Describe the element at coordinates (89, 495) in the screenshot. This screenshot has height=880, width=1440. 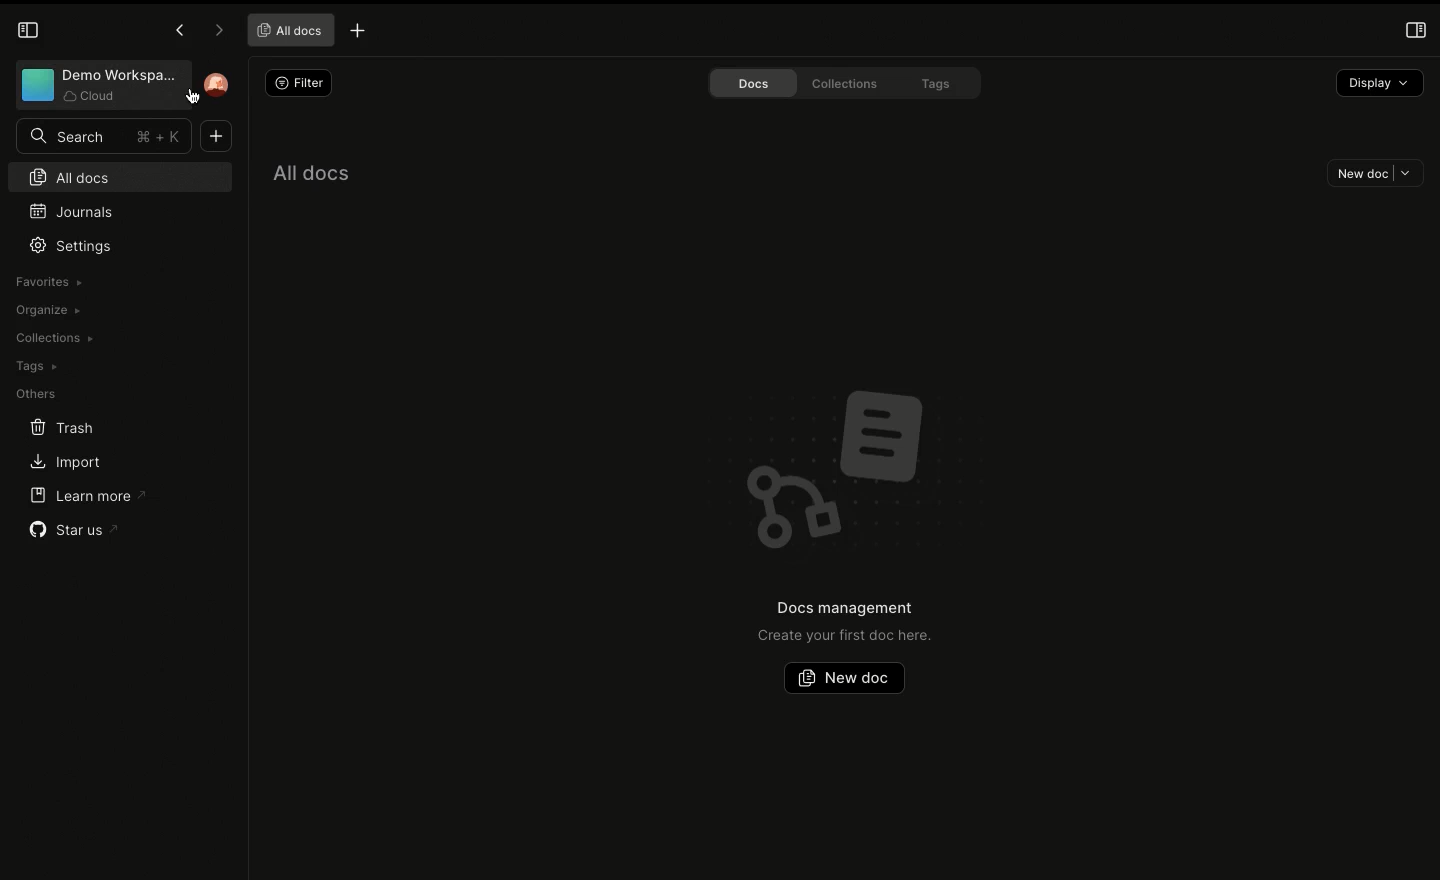
I see `Learn more` at that location.